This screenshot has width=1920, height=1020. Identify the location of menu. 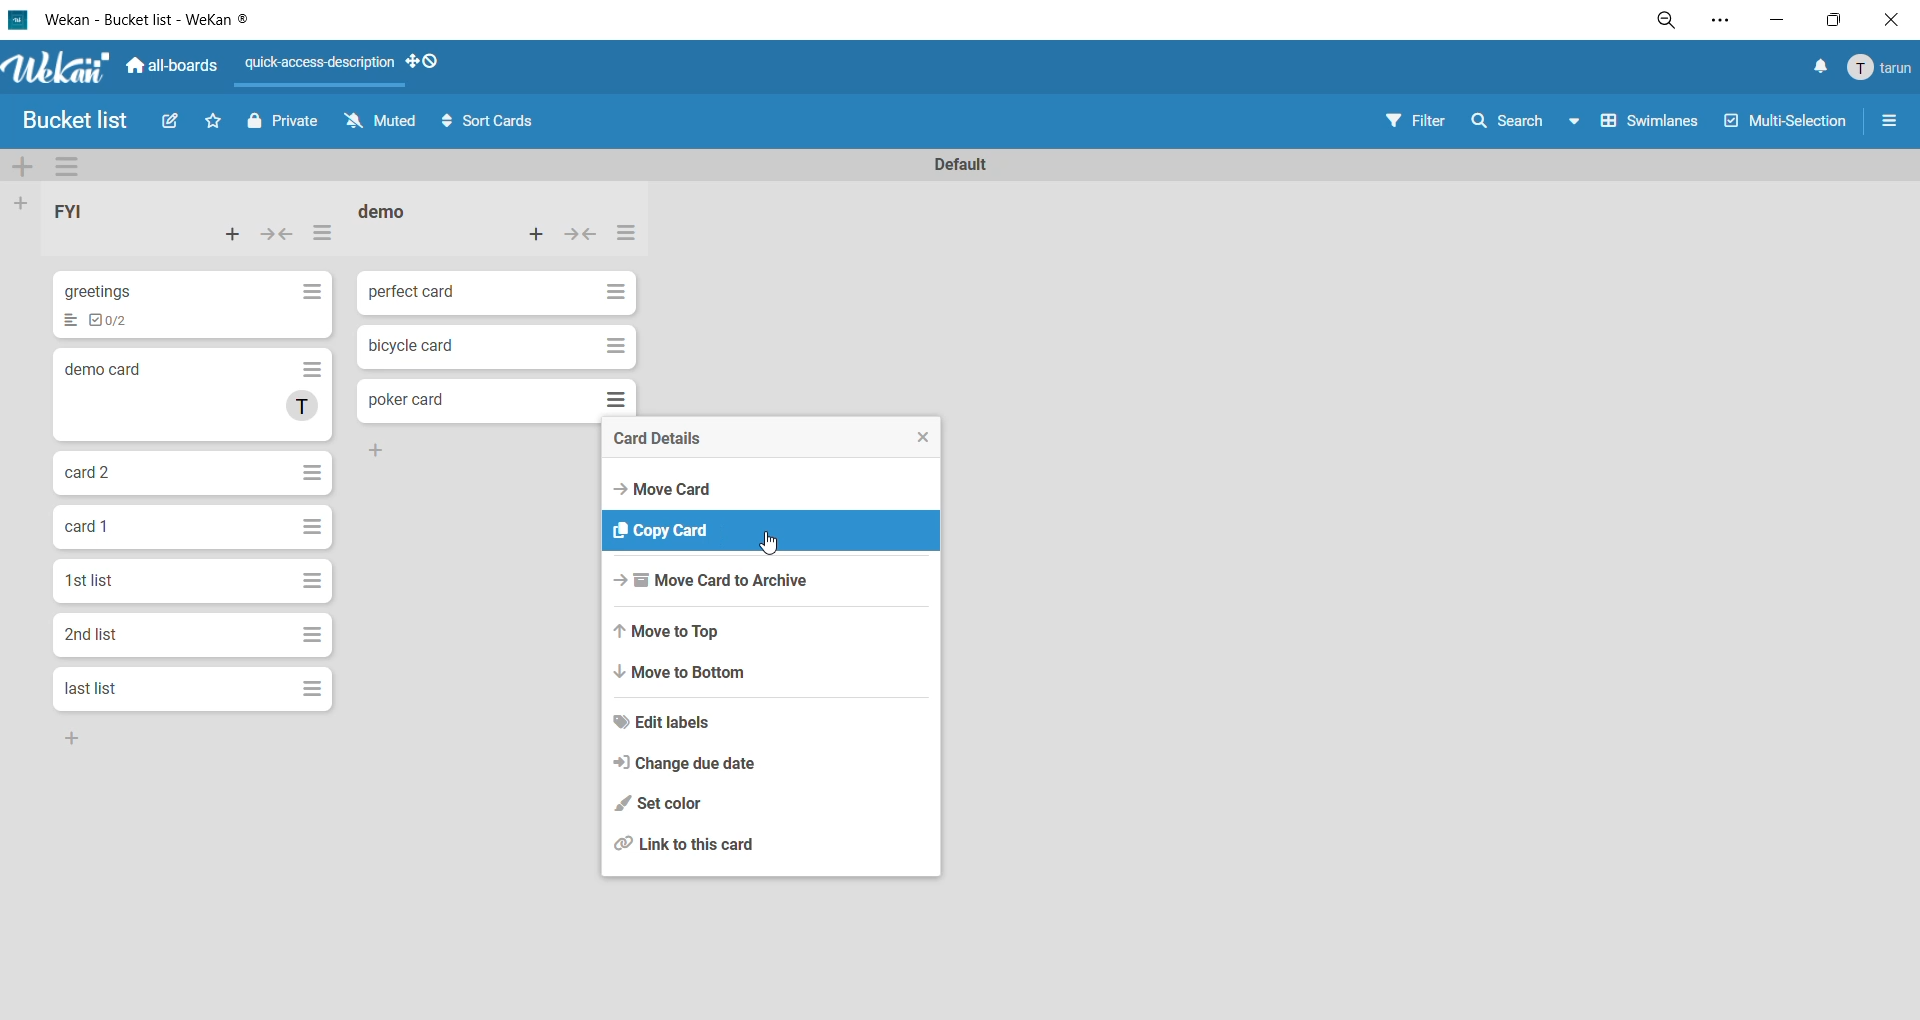
(1876, 69).